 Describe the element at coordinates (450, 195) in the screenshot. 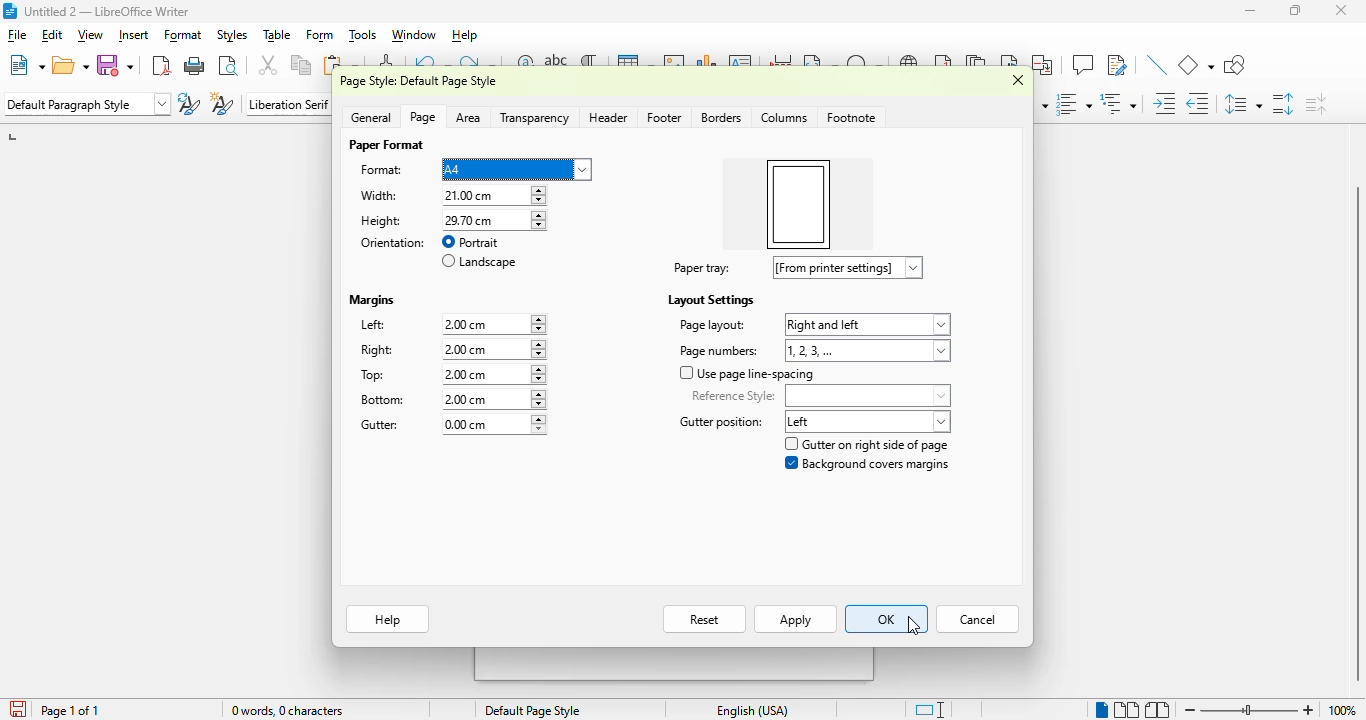

I see `width: 10.50 cm` at that location.